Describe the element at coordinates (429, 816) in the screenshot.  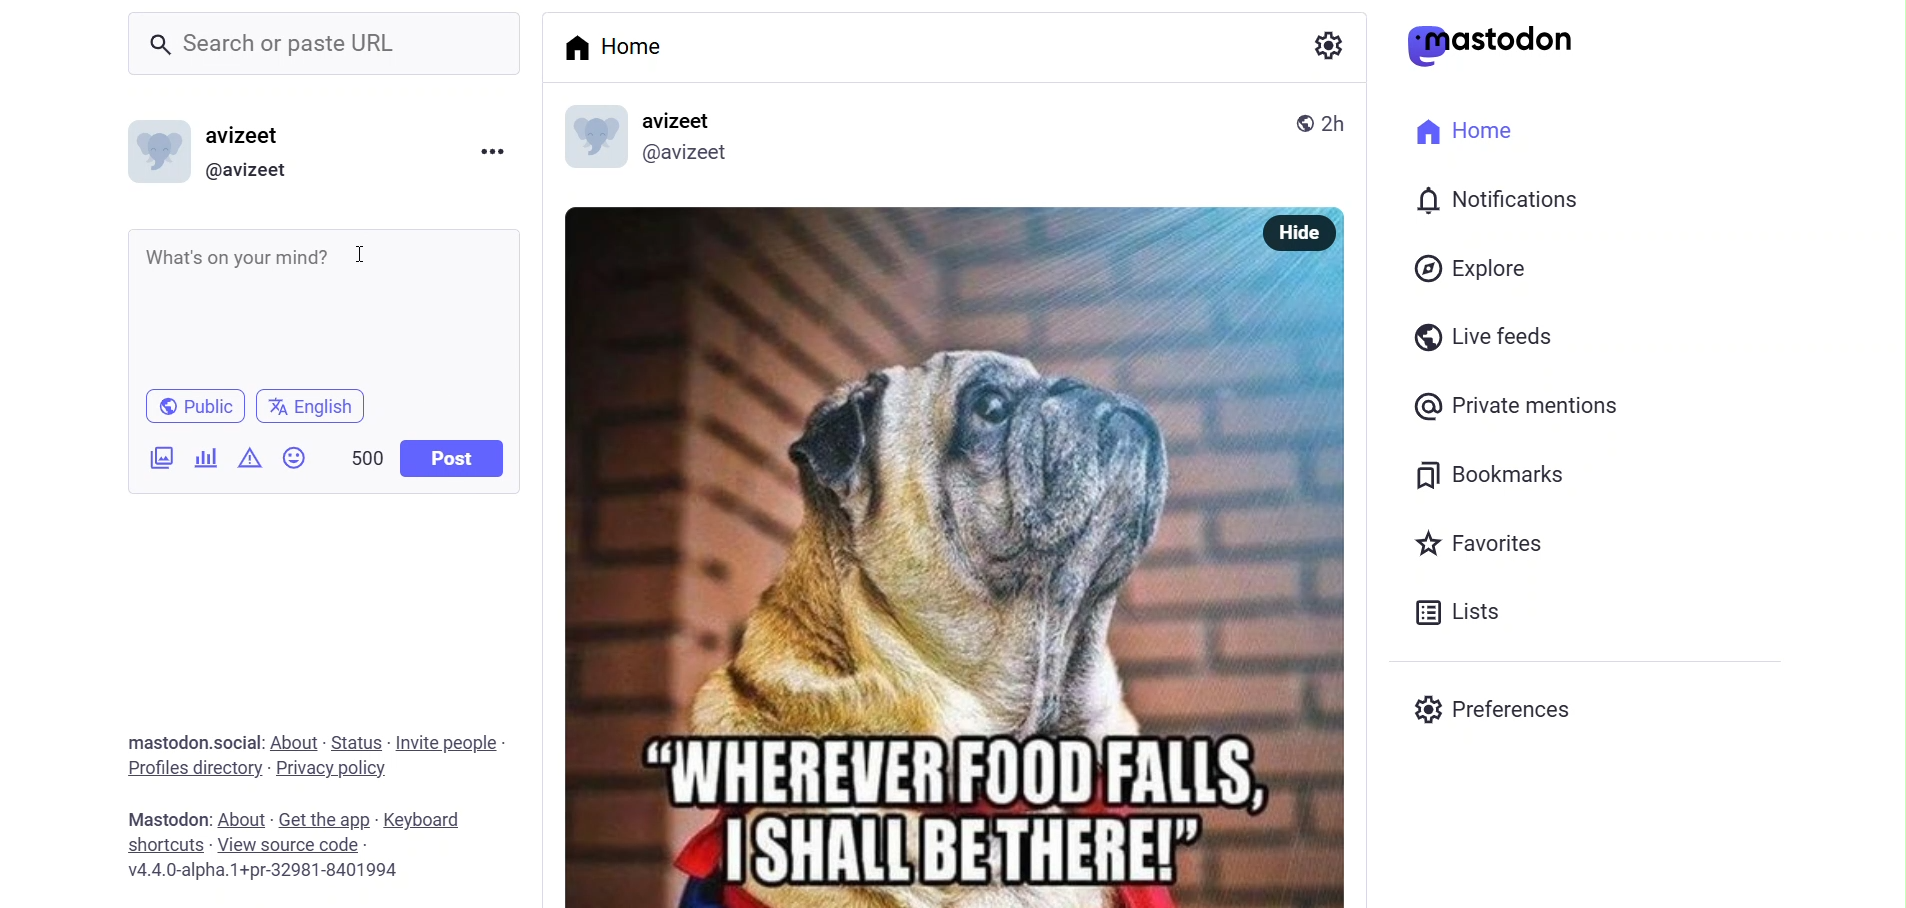
I see `keybard` at that location.